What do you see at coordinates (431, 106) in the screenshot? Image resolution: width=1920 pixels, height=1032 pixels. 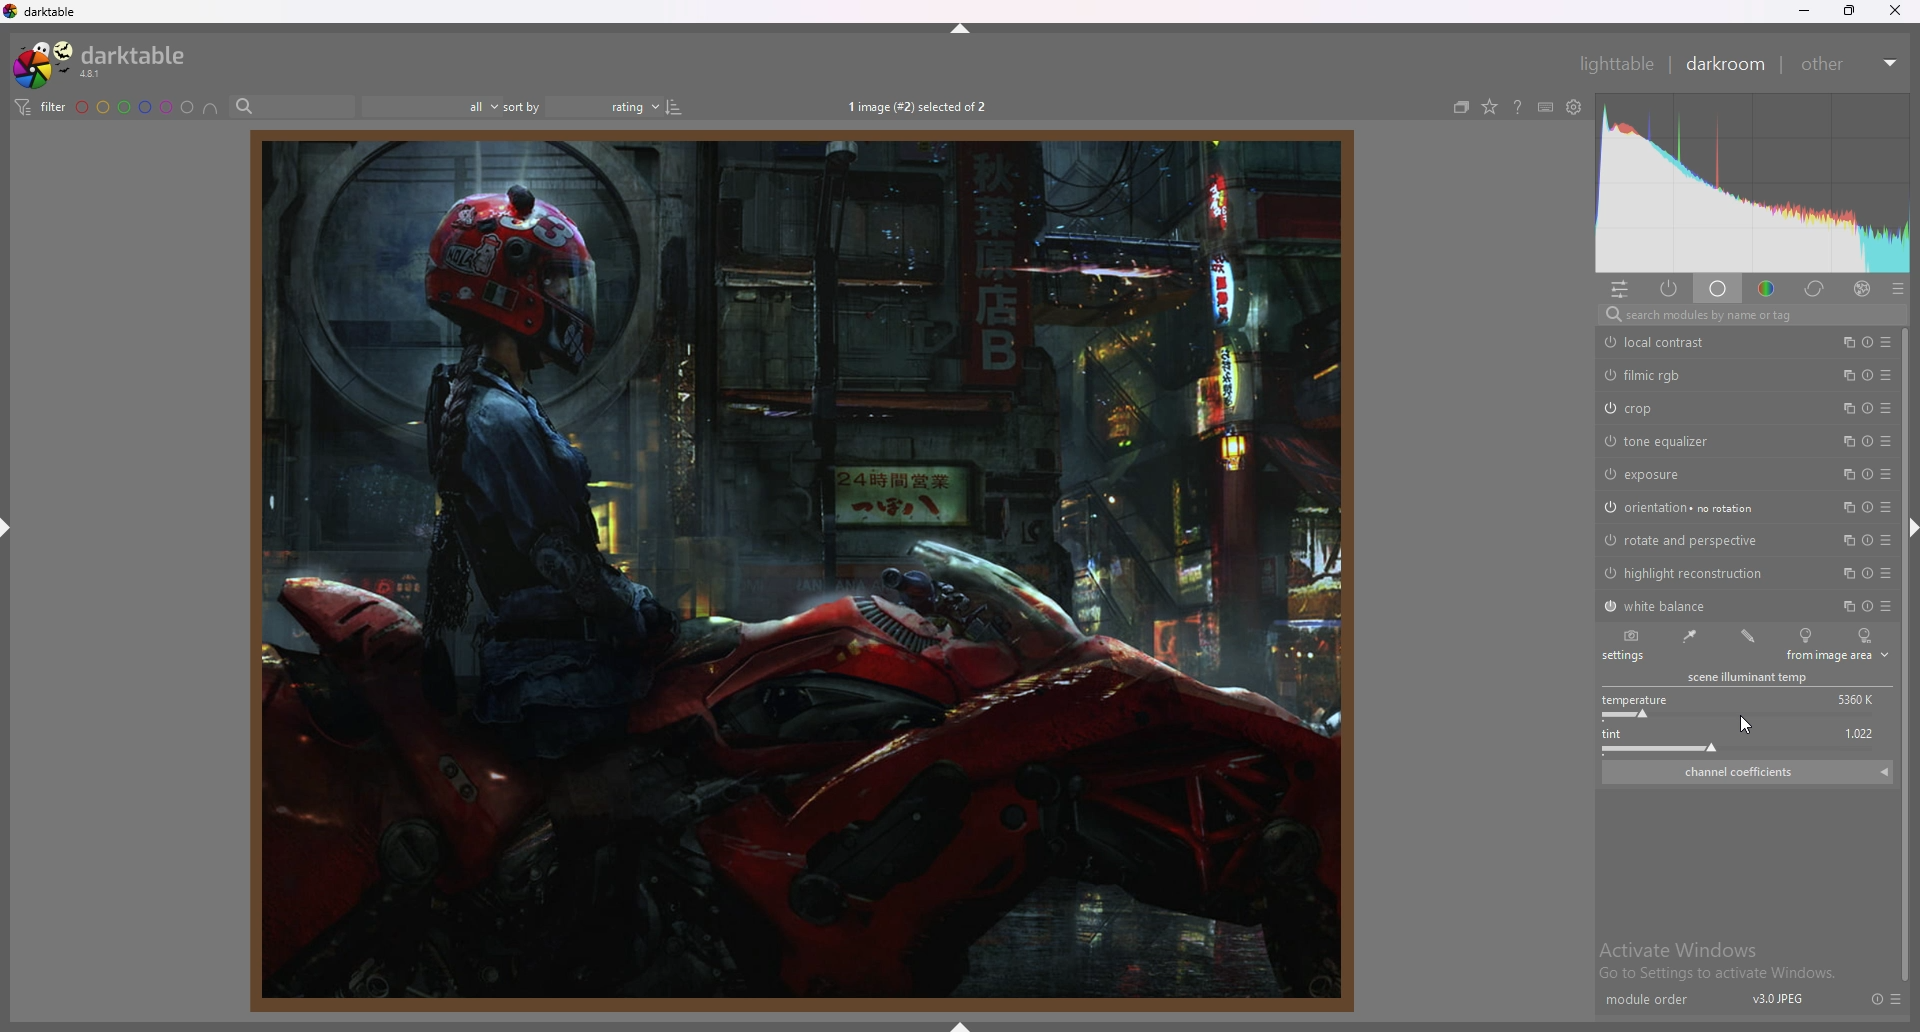 I see `filter by images rating` at bounding box center [431, 106].